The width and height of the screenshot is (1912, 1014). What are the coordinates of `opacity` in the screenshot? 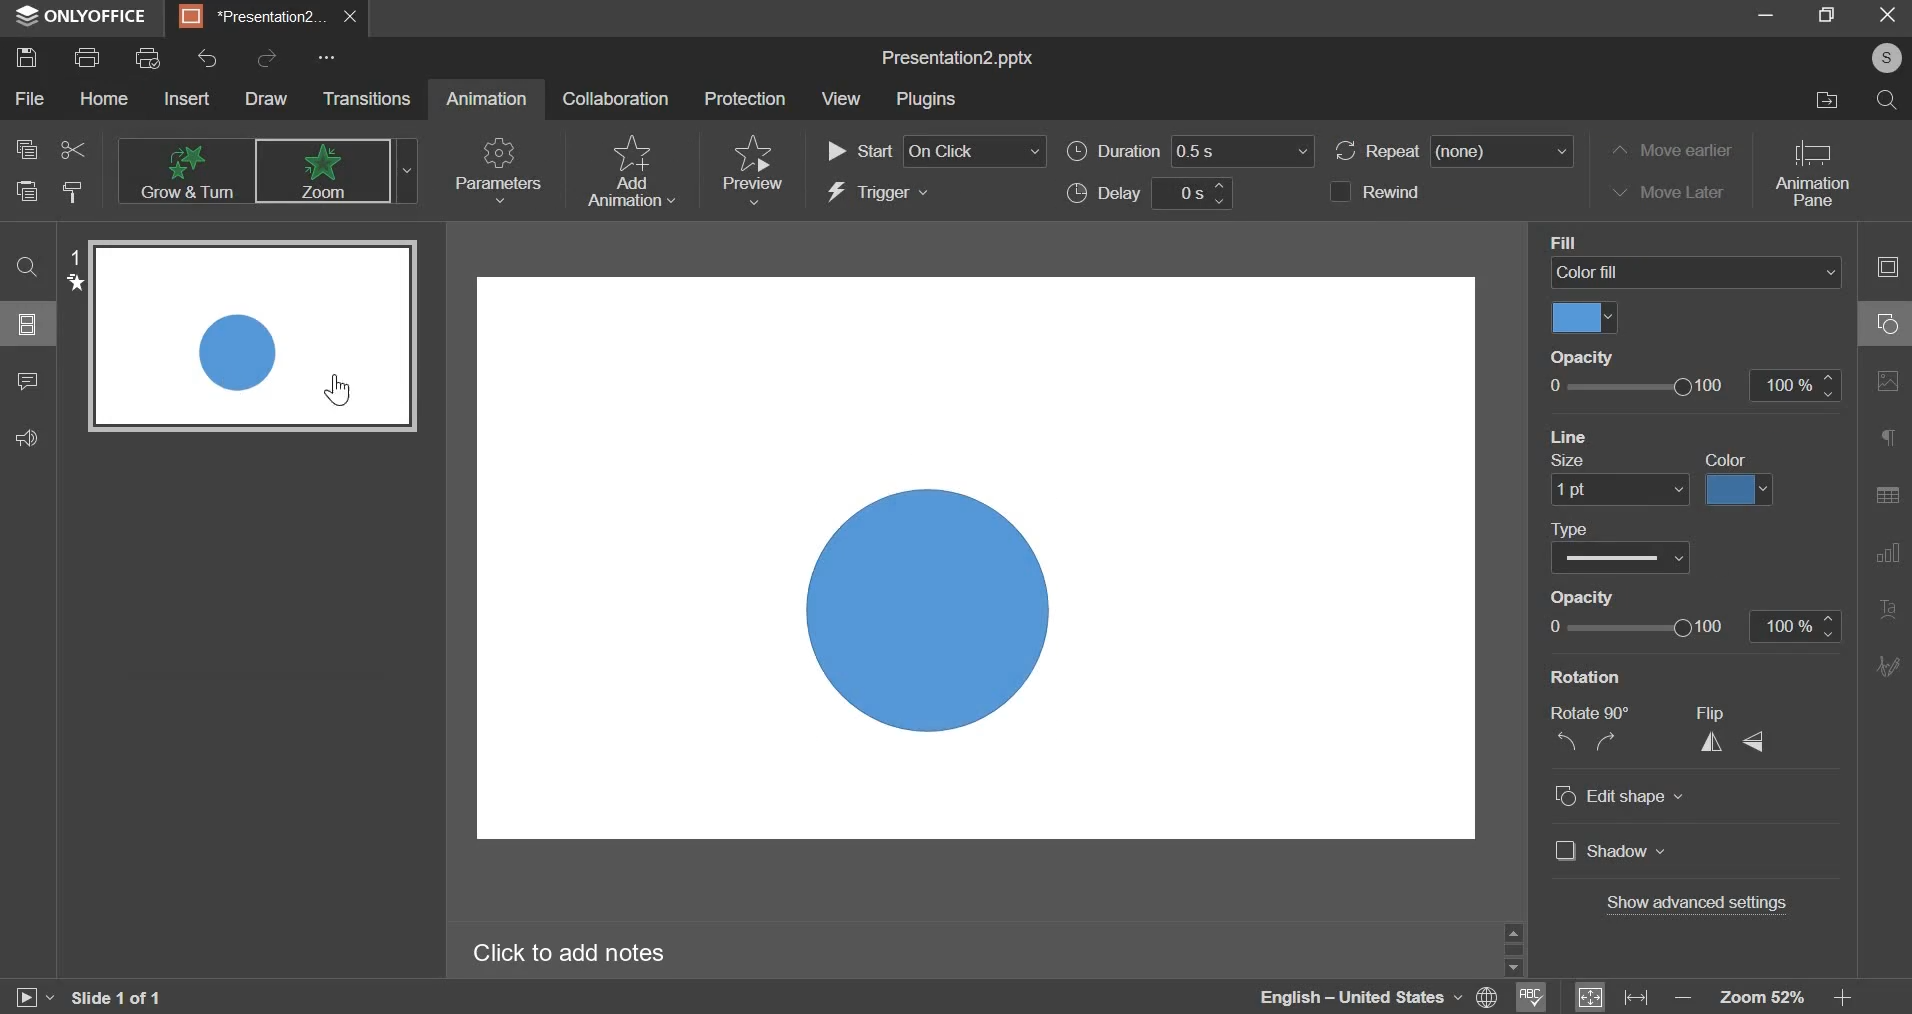 It's located at (1580, 464).